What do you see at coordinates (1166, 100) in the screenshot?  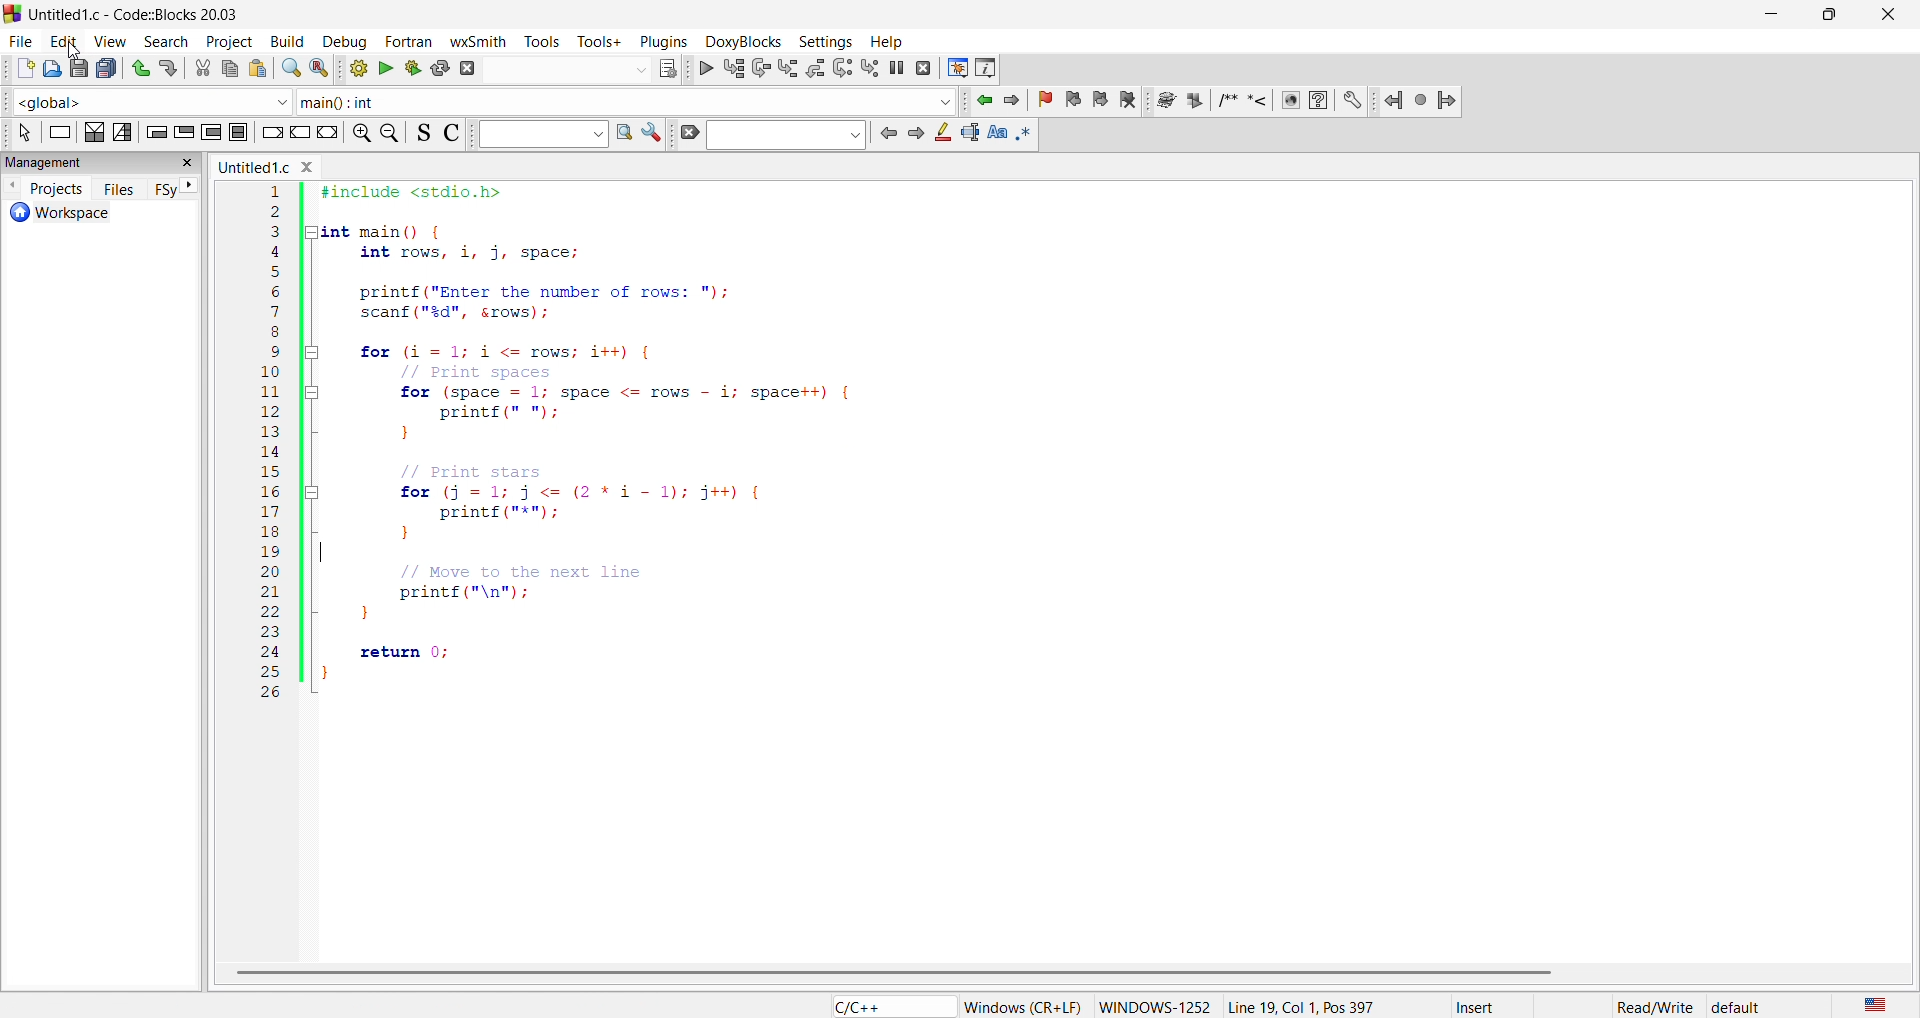 I see `run doxy wizard` at bounding box center [1166, 100].